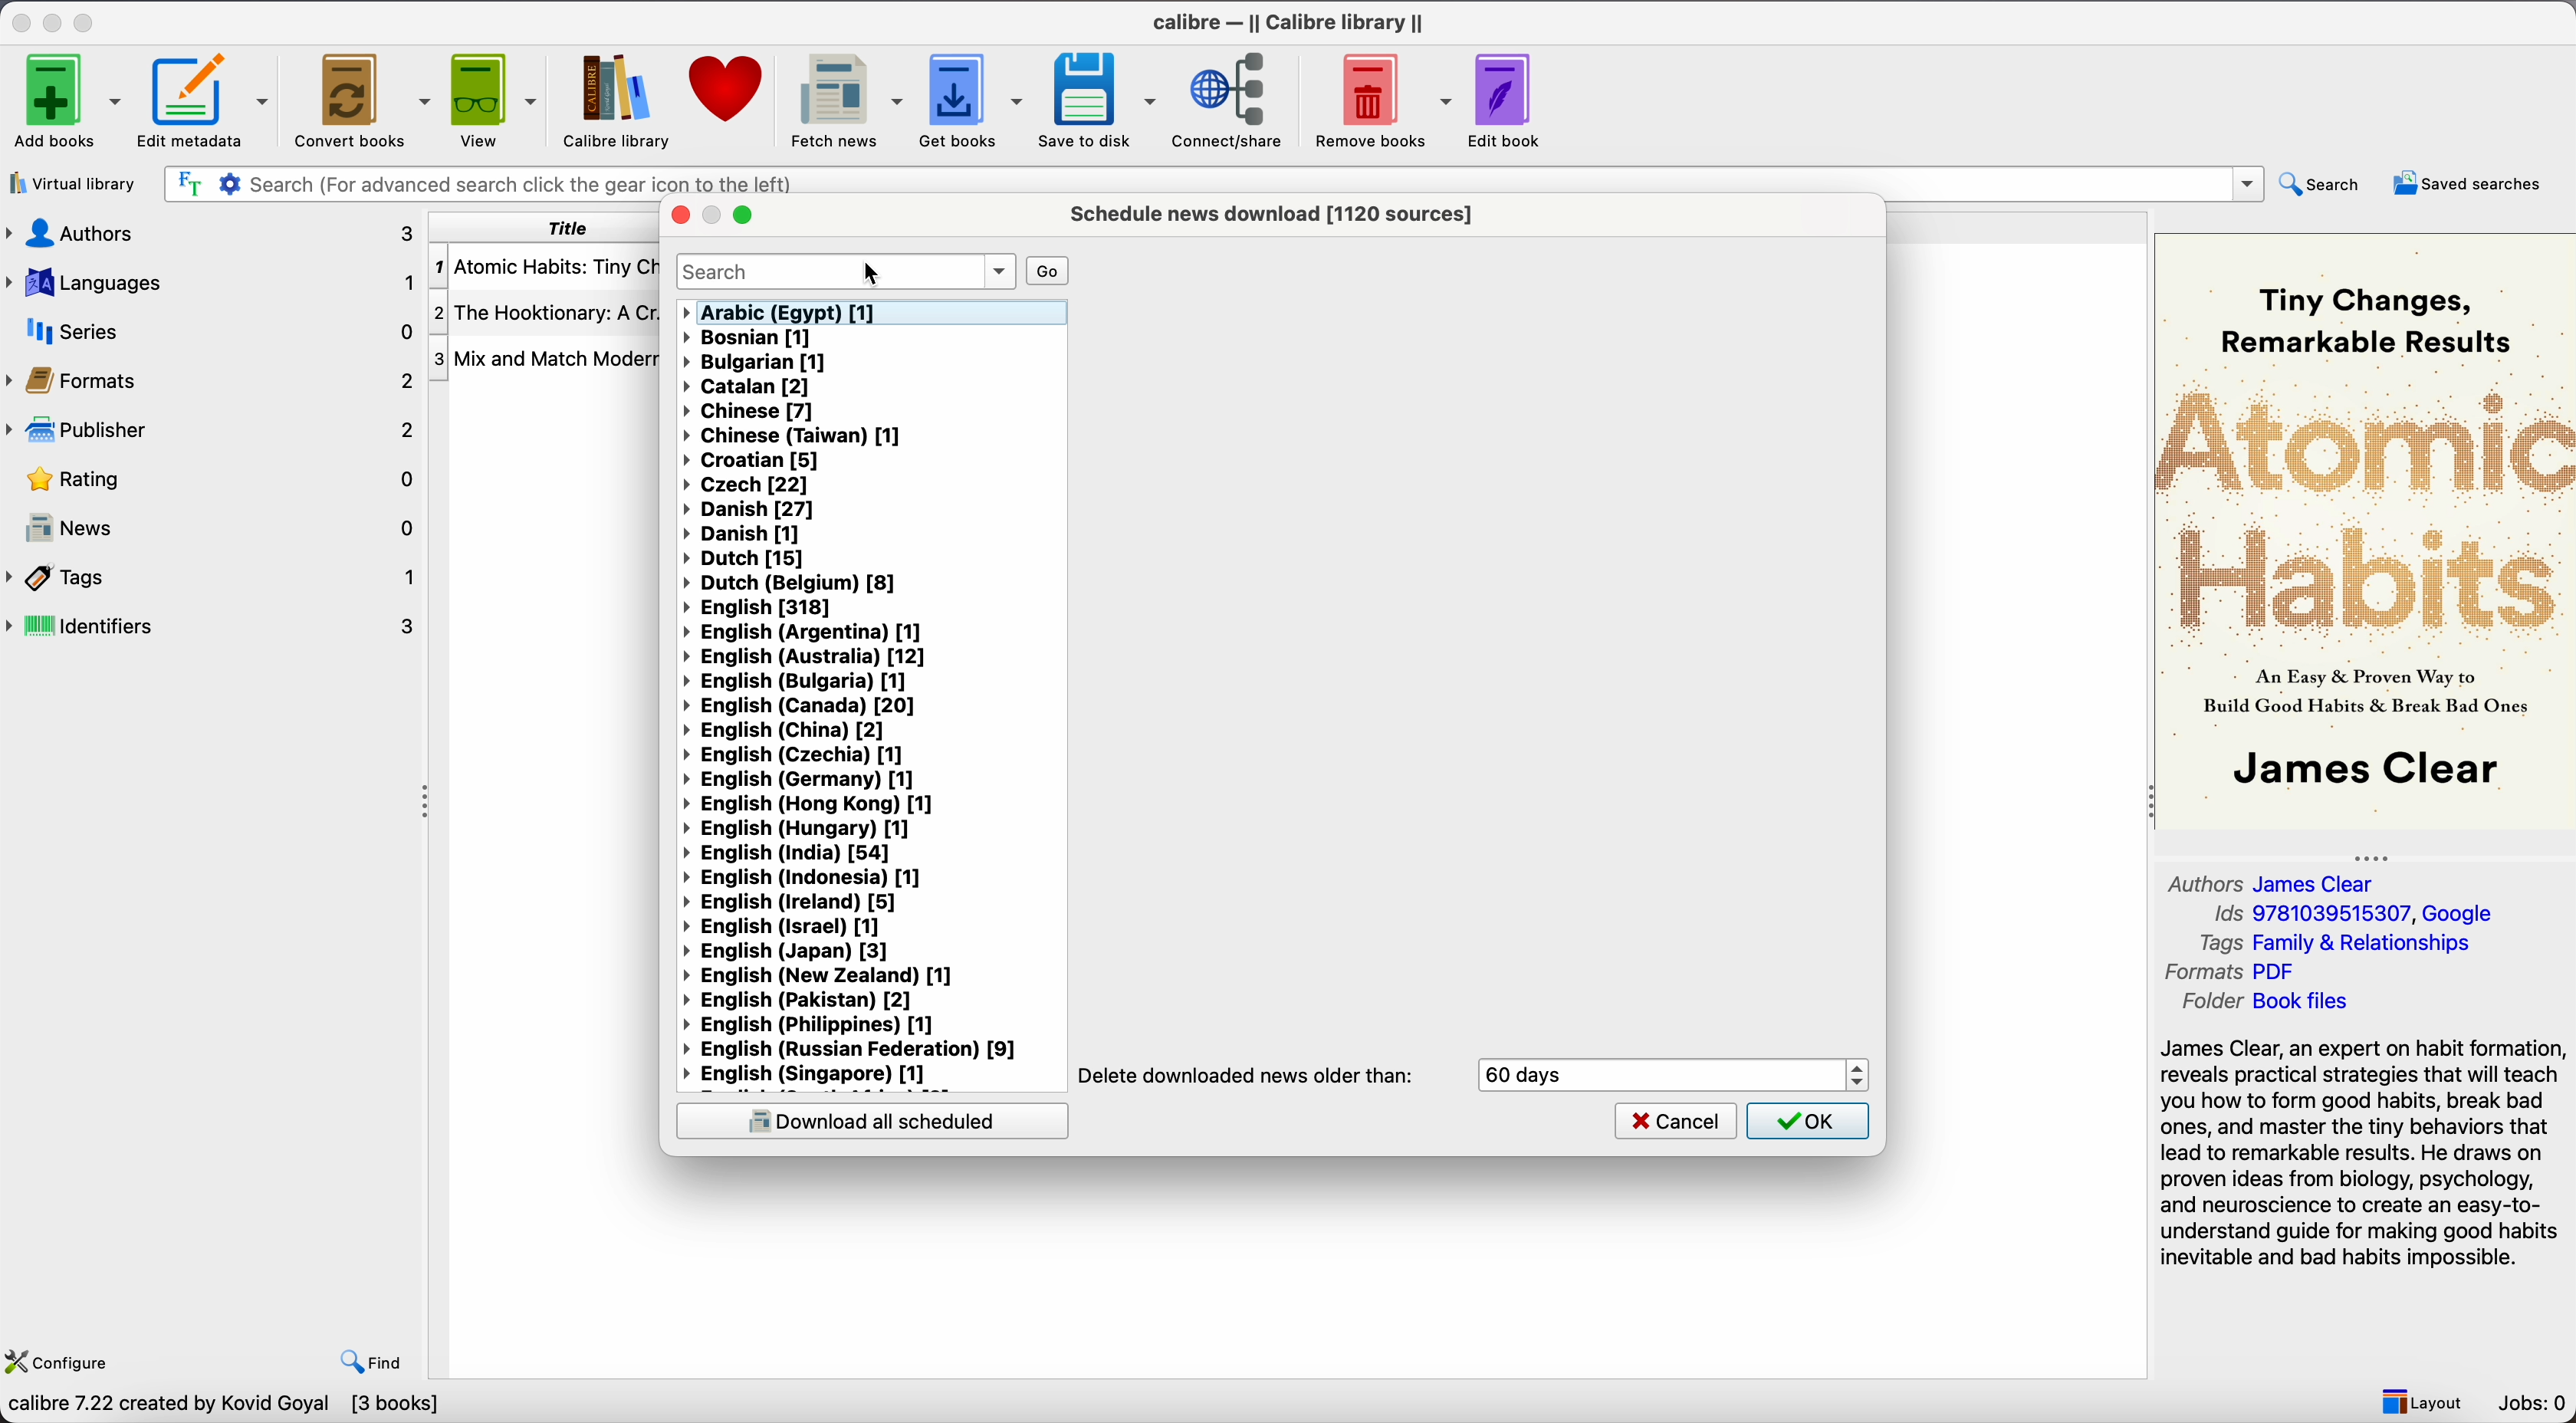 This screenshot has height=1423, width=2576. What do you see at coordinates (843, 98) in the screenshot?
I see `click on fetch news options` at bounding box center [843, 98].